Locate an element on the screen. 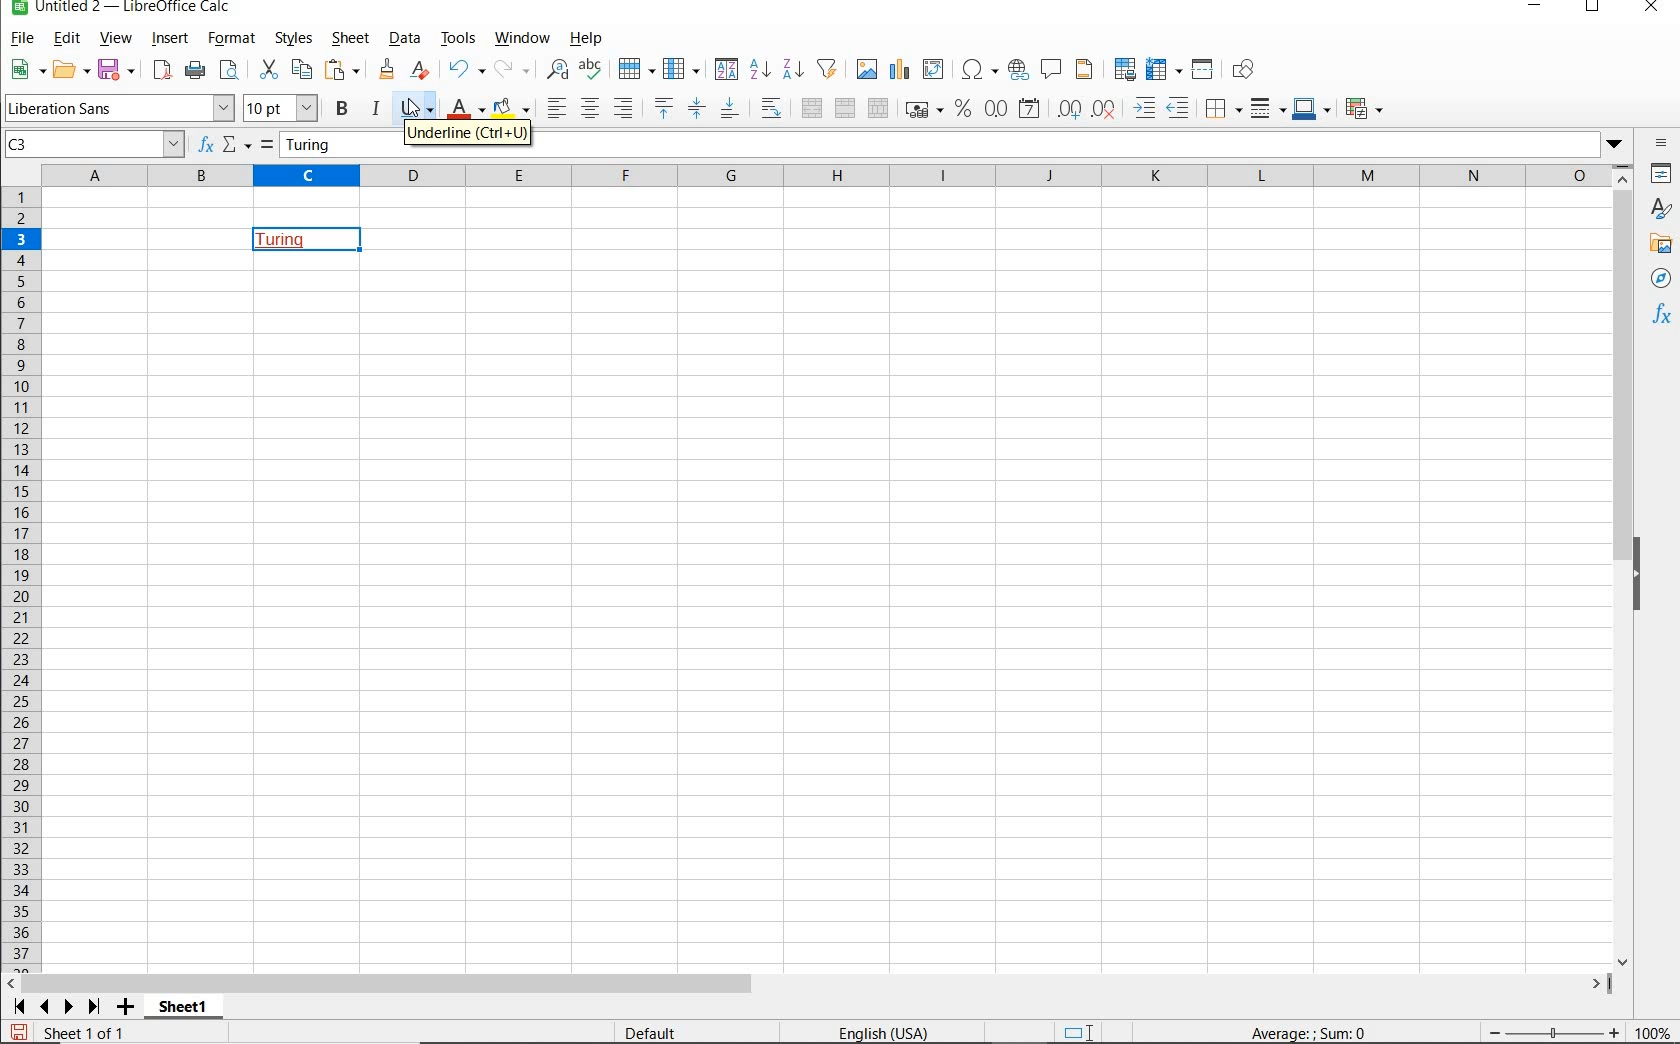  FORMAT AS DATE is located at coordinates (1030, 109).